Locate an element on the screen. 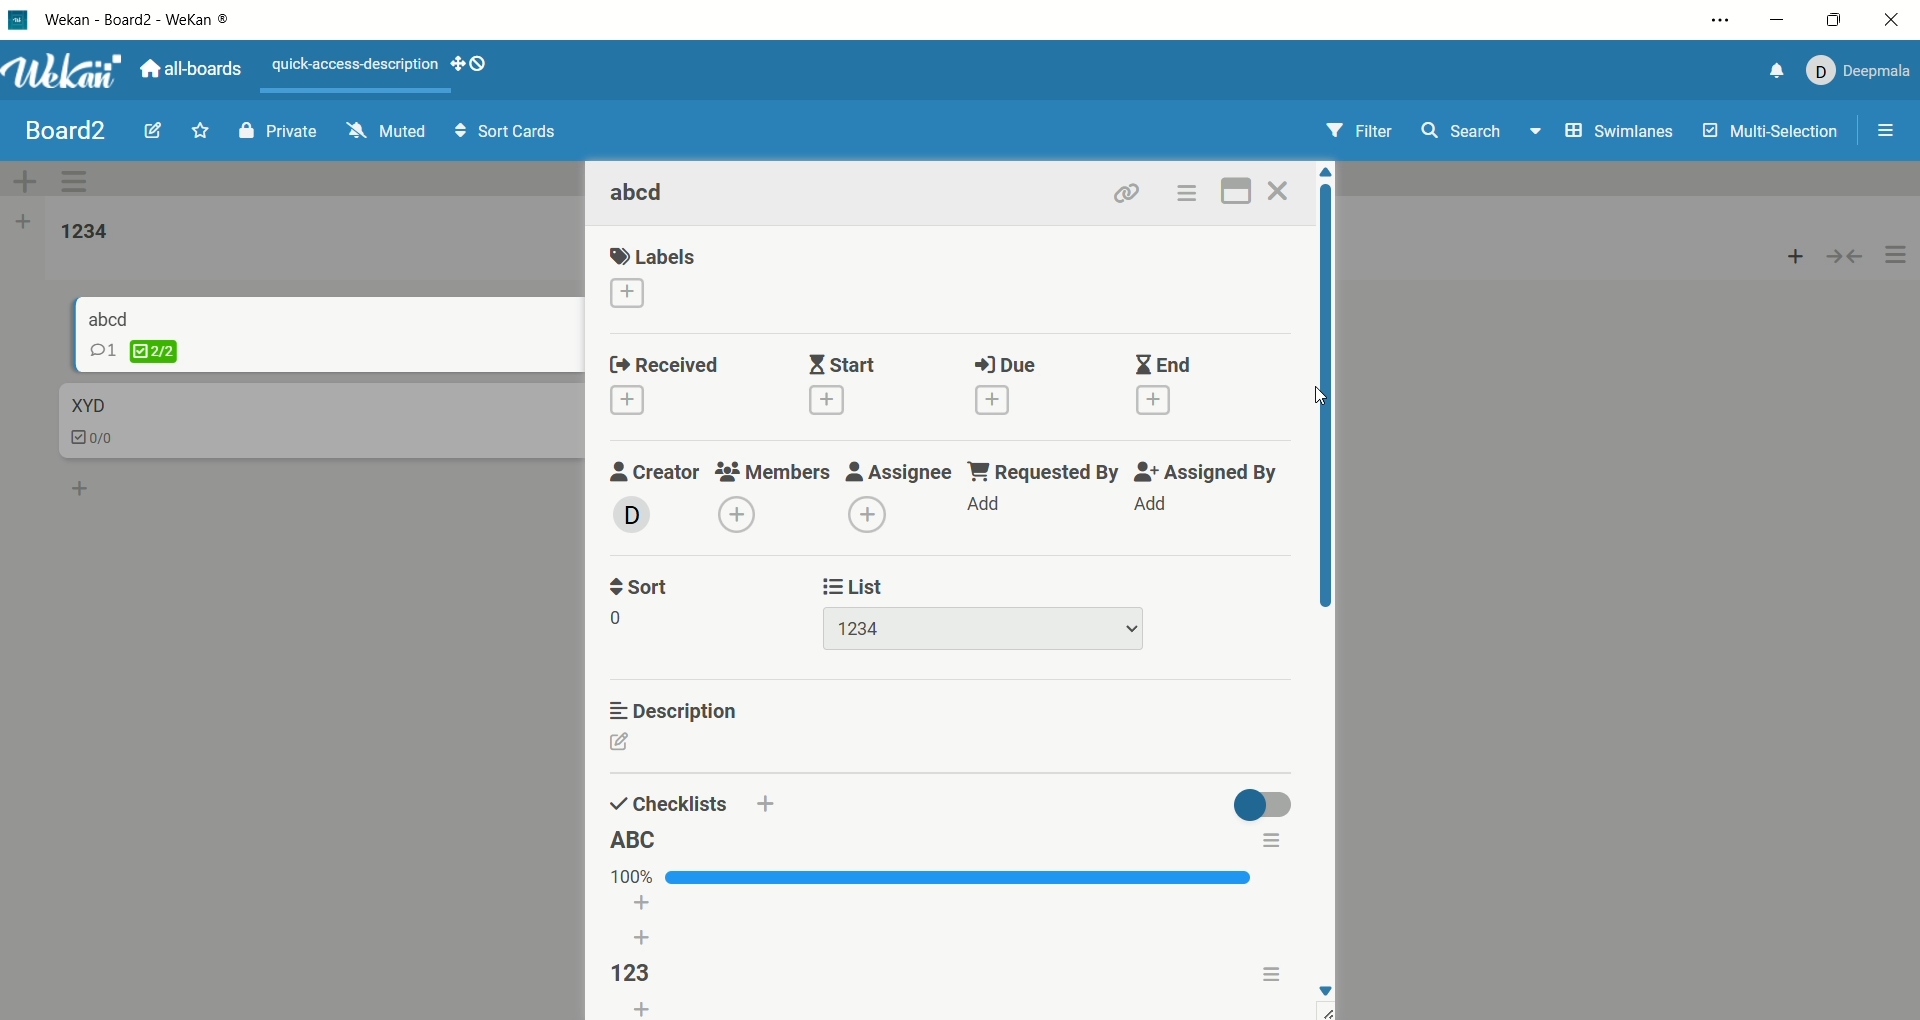  checklist is located at coordinates (95, 440).